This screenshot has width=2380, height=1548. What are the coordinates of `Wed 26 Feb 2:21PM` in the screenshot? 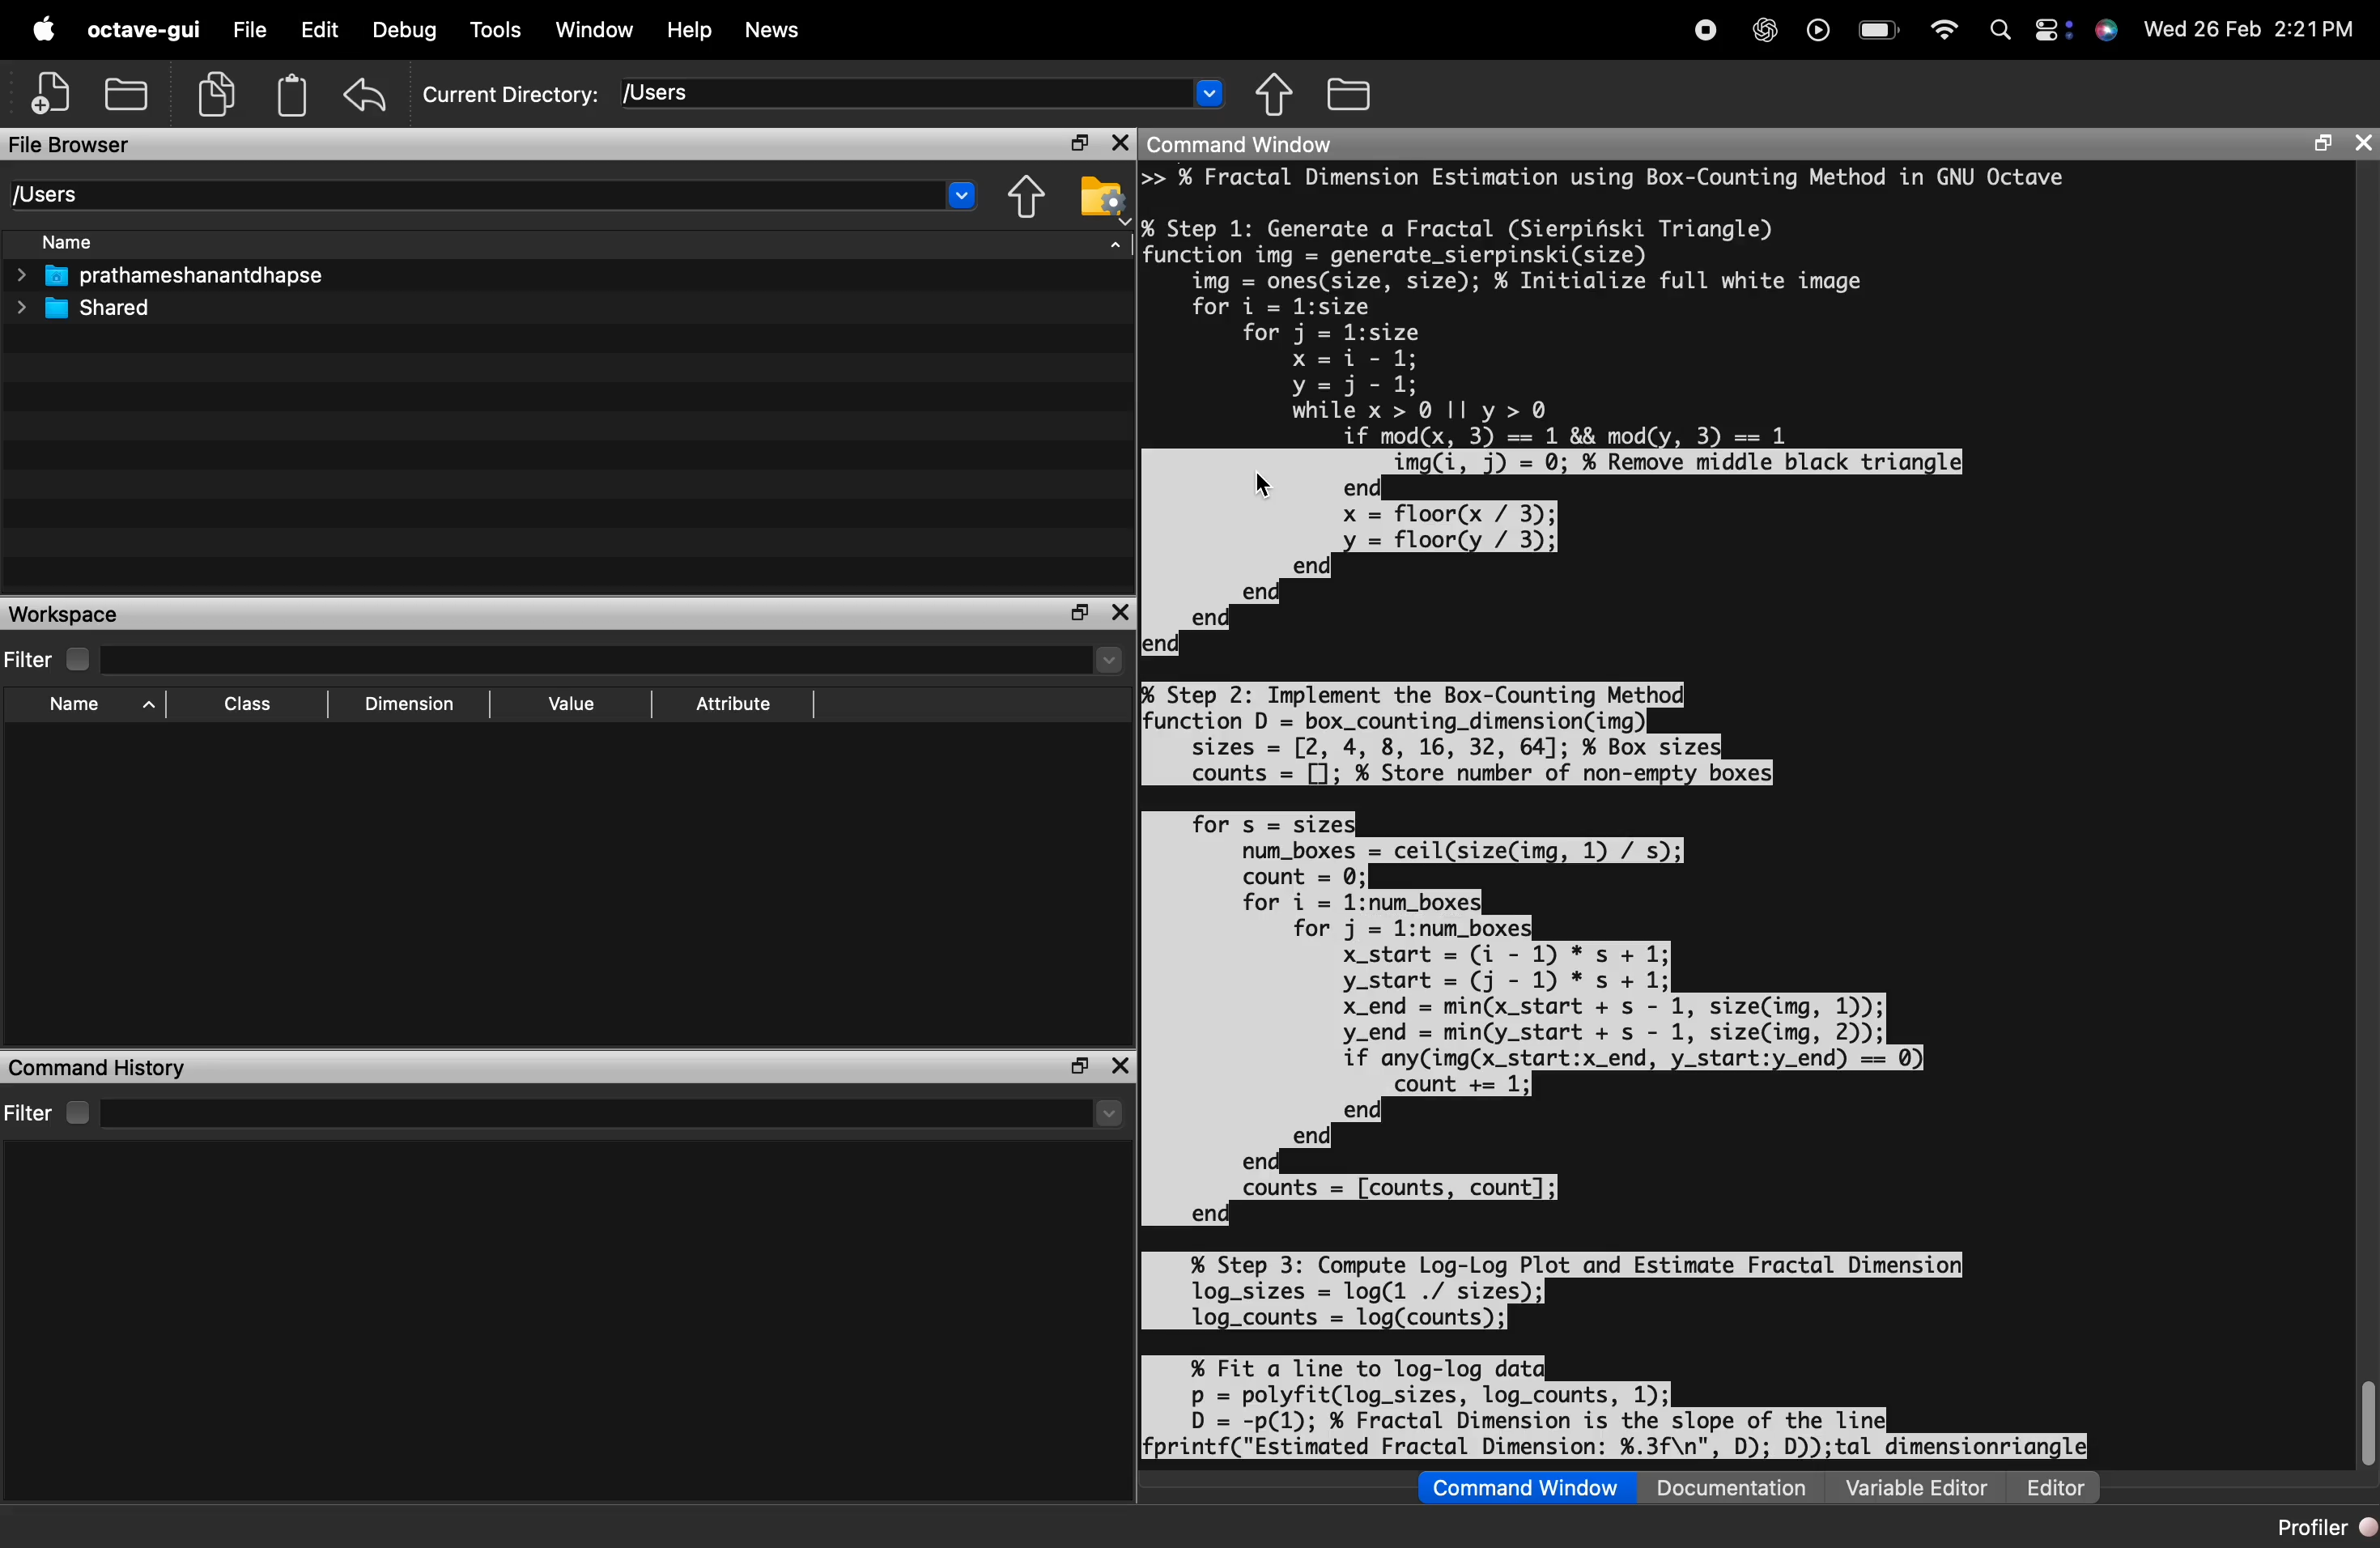 It's located at (2252, 25).